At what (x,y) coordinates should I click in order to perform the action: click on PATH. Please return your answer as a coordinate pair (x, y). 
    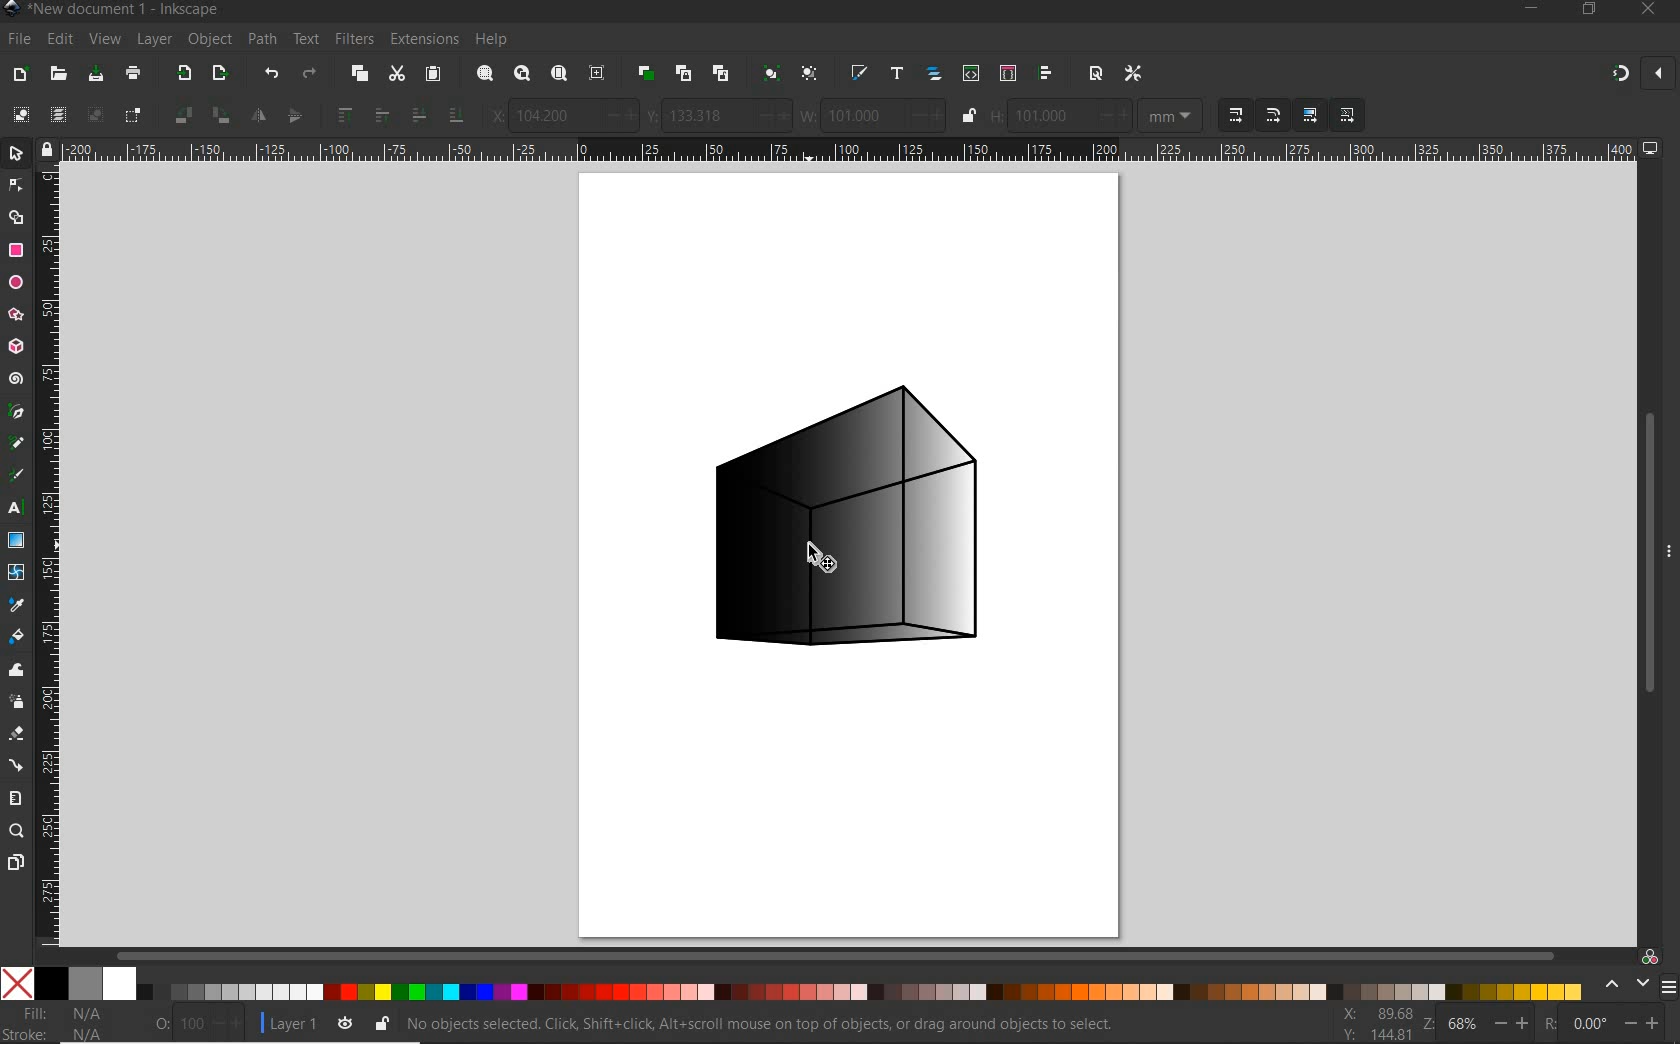
    Looking at the image, I should click on (260, 40).